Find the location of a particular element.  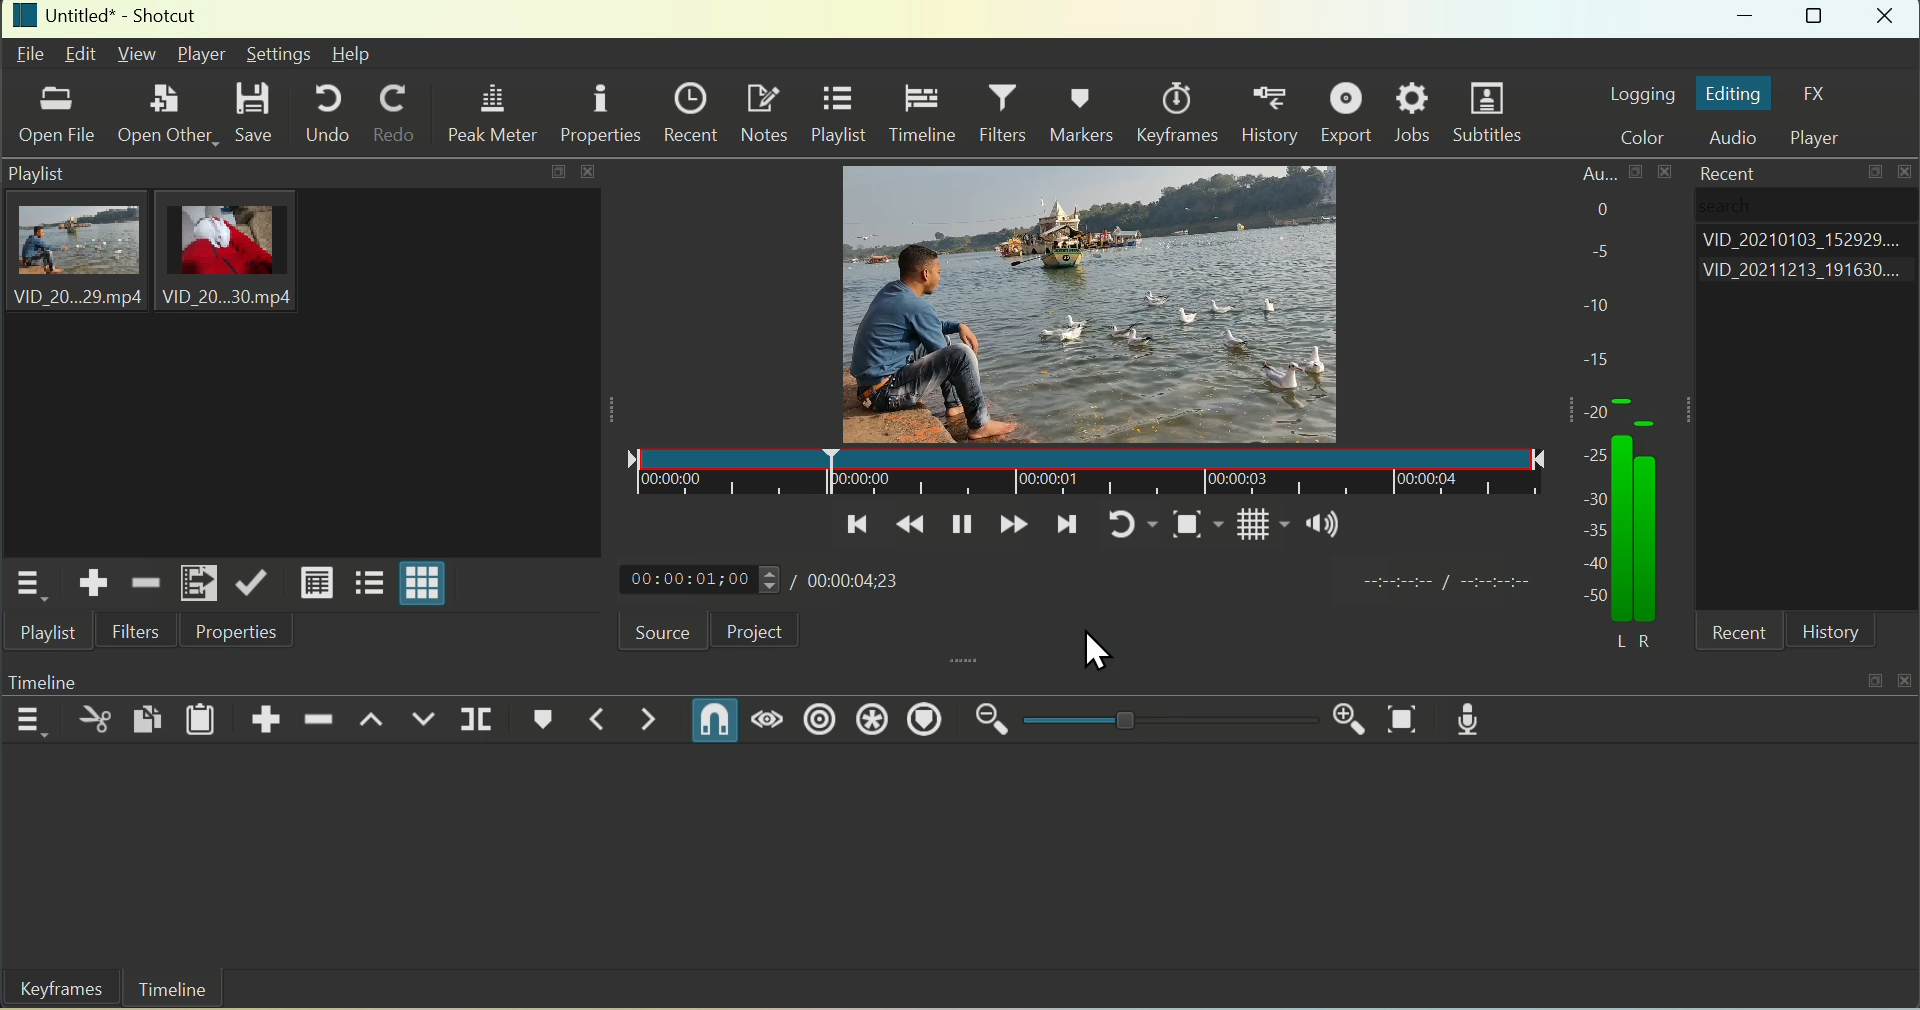

View as details is located at coordinates (316, 583).